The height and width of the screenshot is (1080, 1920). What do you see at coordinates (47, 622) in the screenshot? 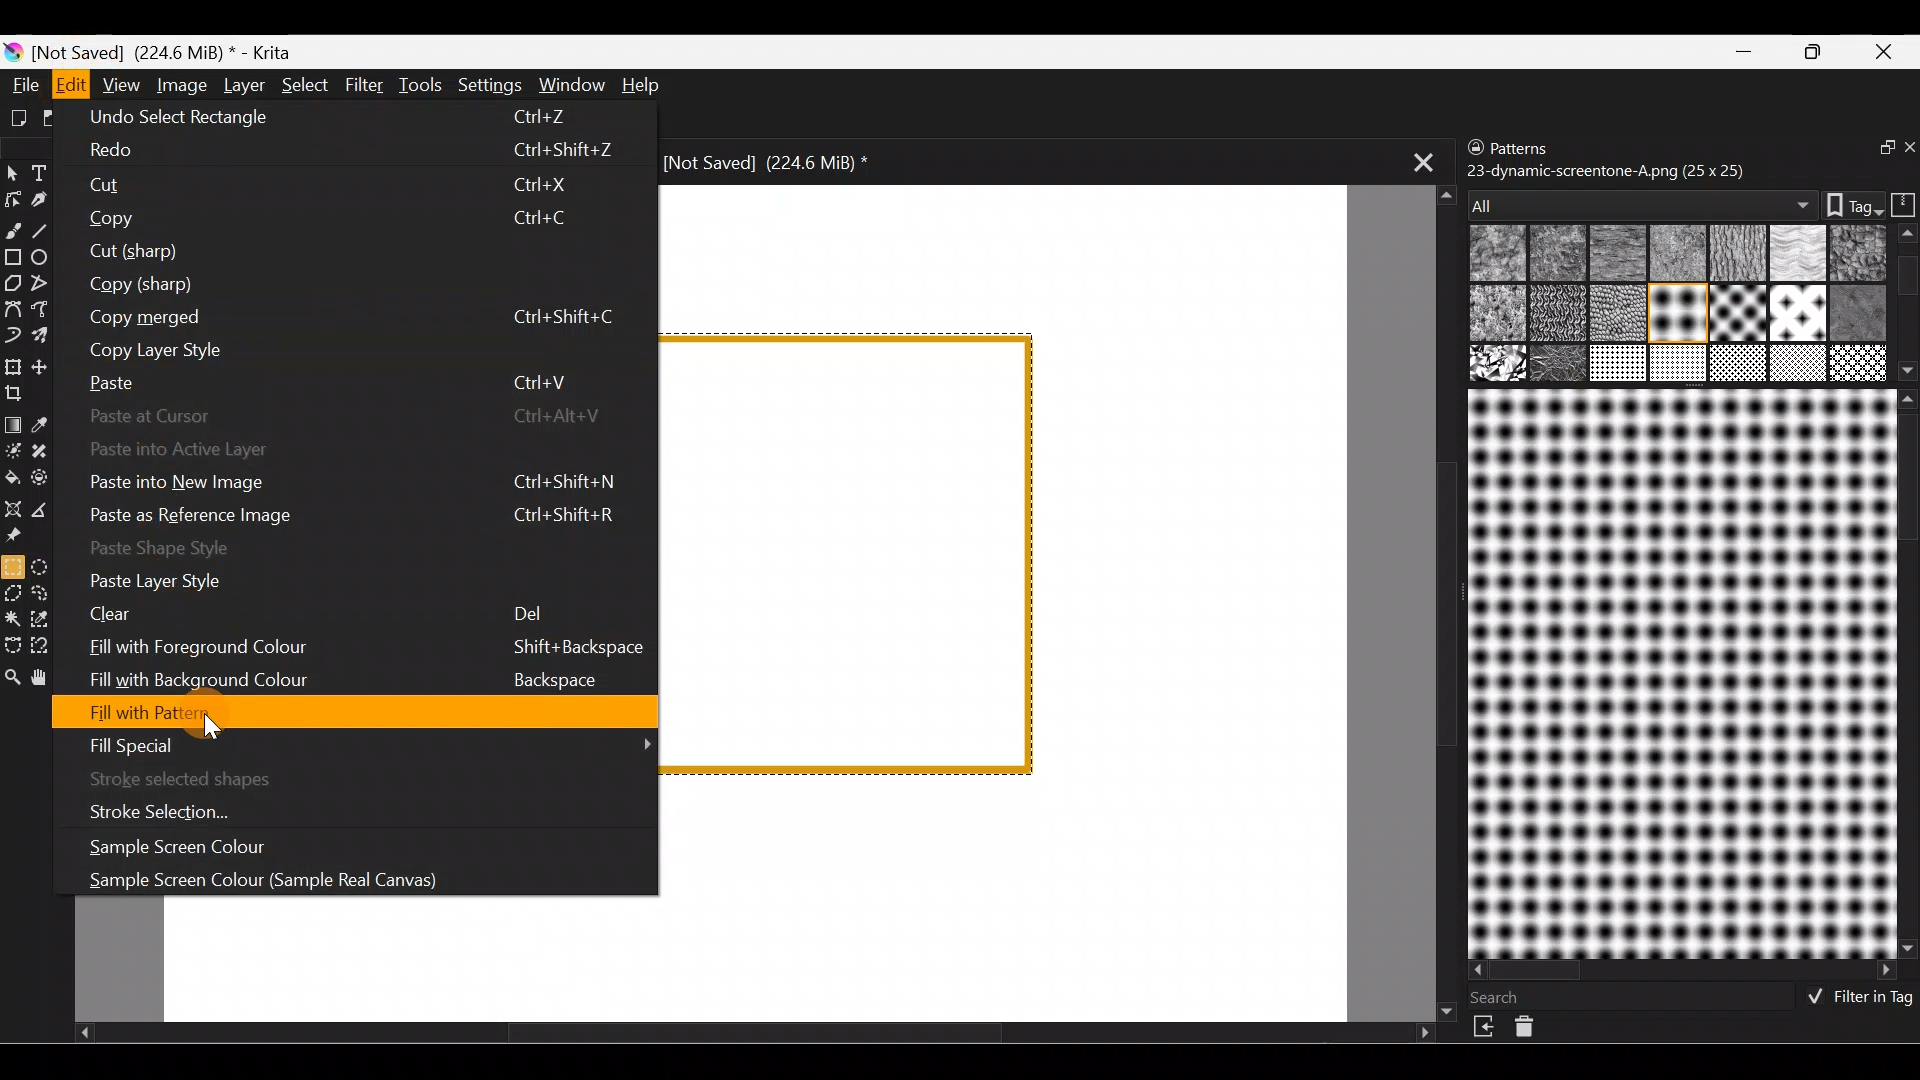
I see `Similar colour selection tool` at bounding box center [47, 622].